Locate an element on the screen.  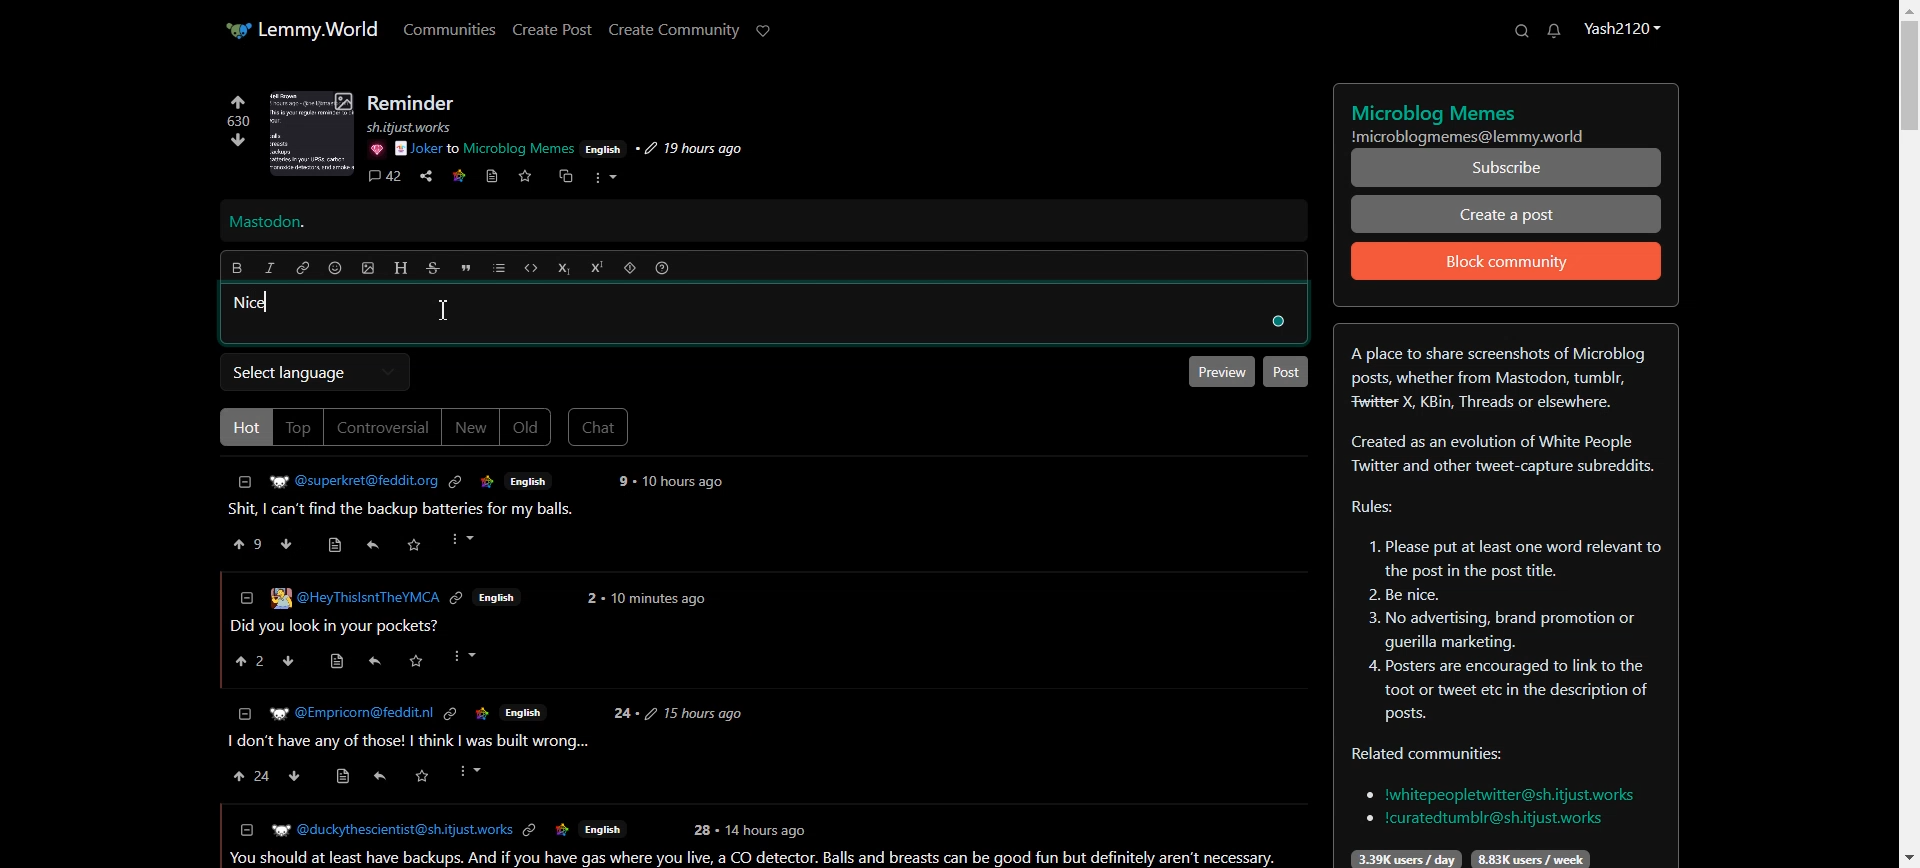
 is located at coordinates (688, 149).